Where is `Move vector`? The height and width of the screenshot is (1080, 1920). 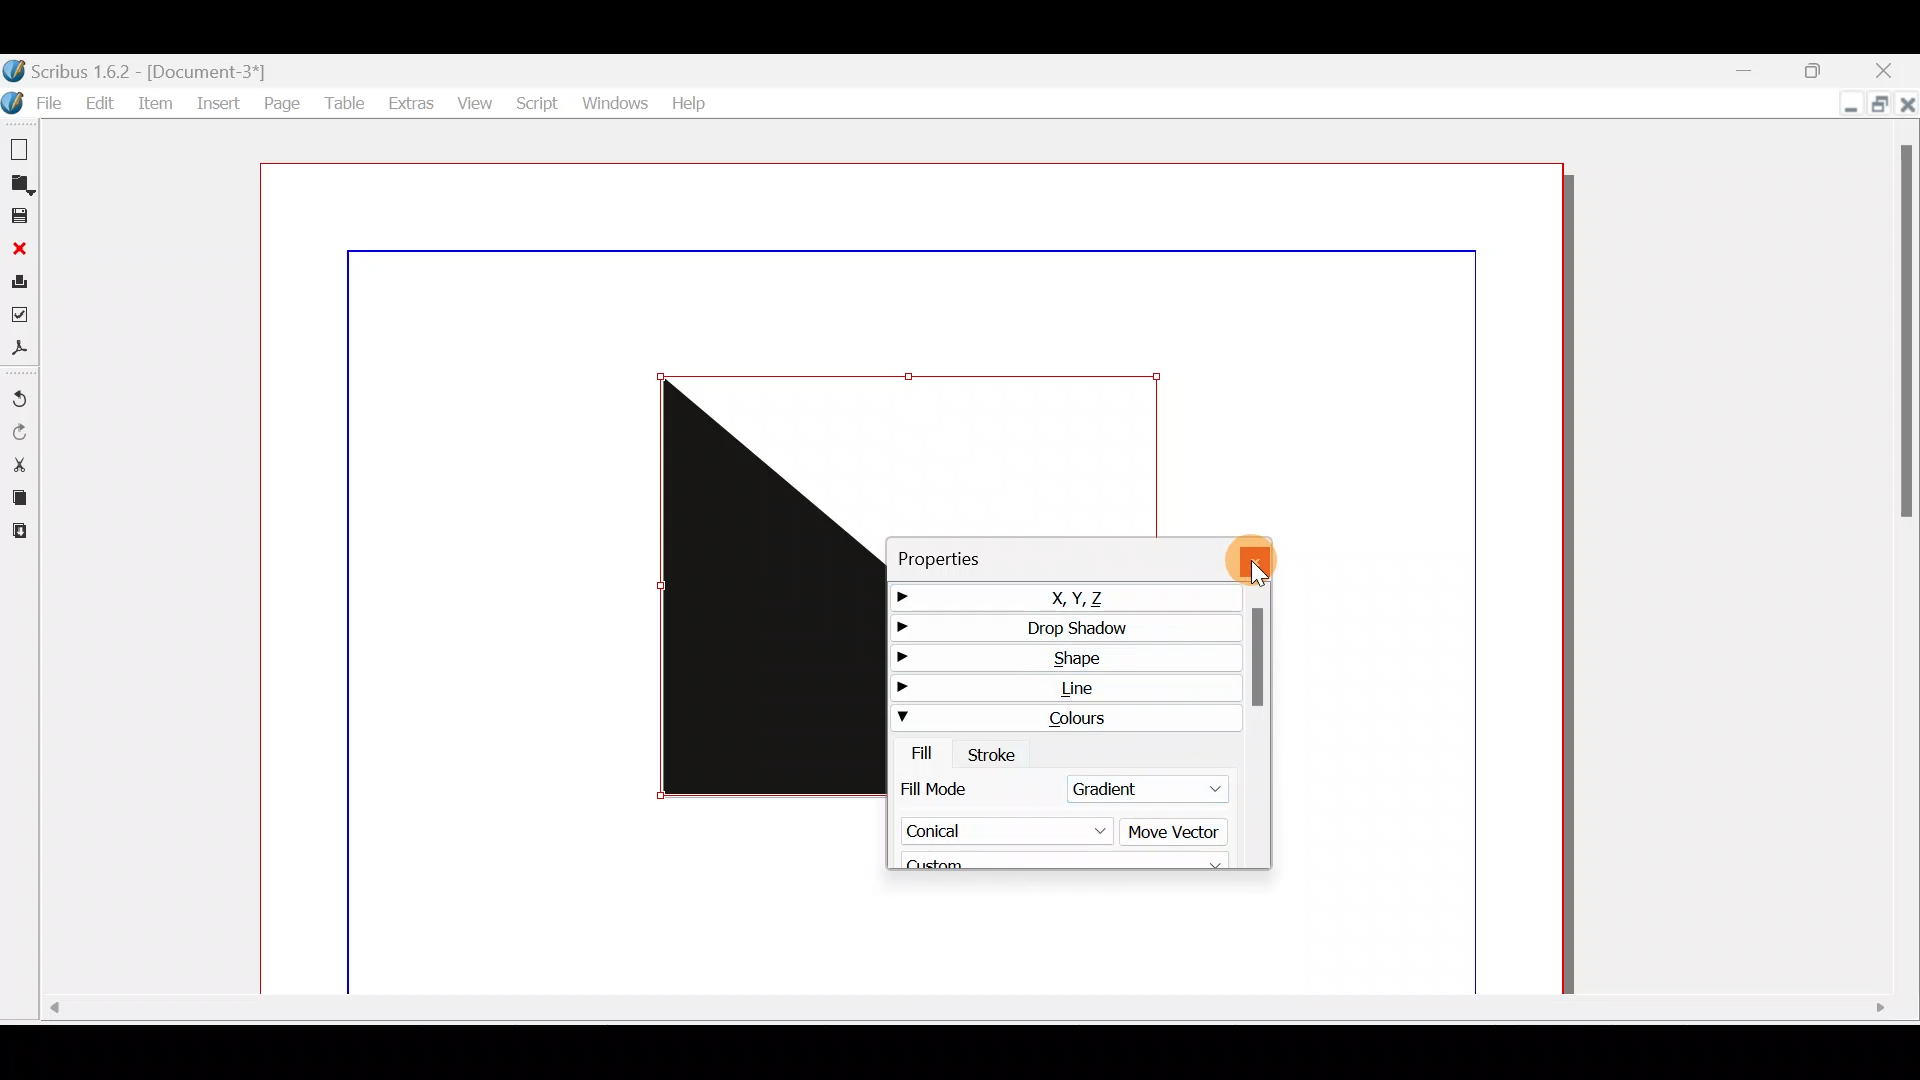
Move vector is located at coordinates (1177, 833).